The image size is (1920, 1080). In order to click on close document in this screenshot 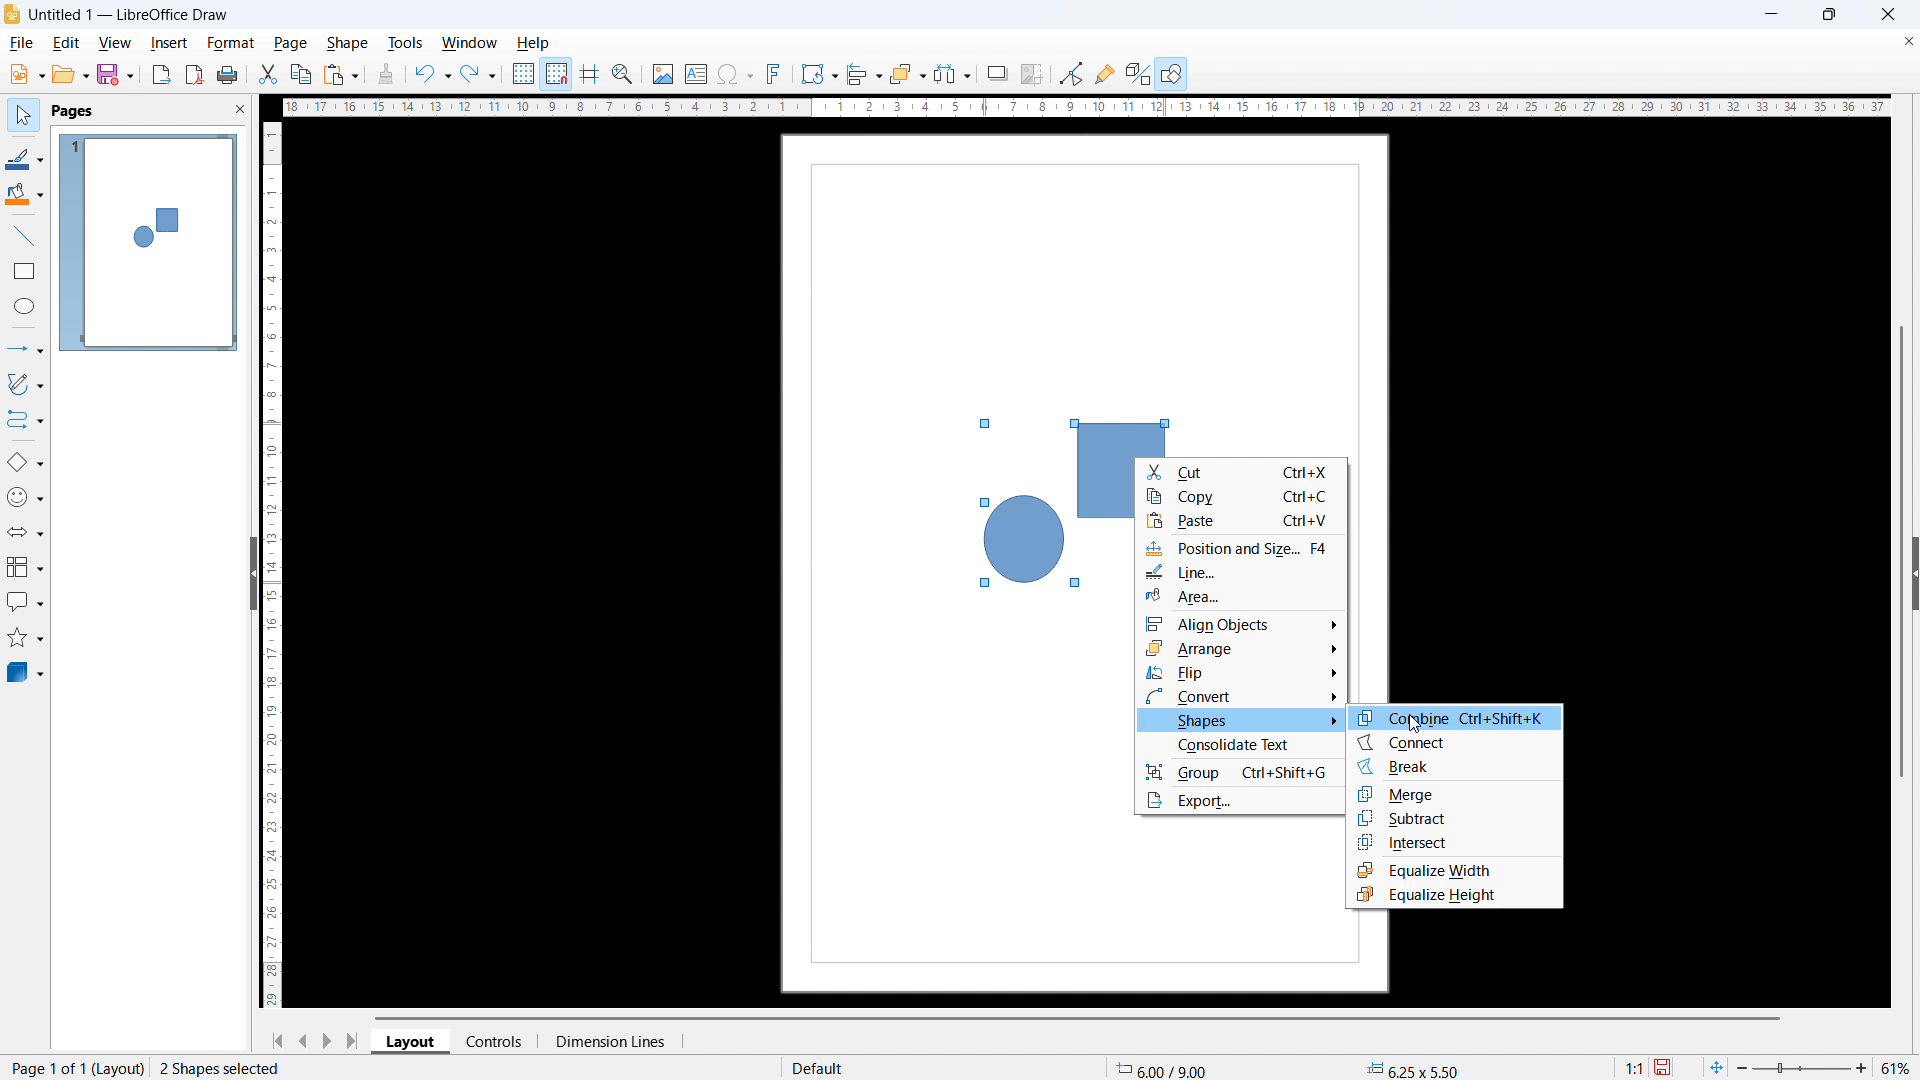, I will do `click(1908, 40)`.